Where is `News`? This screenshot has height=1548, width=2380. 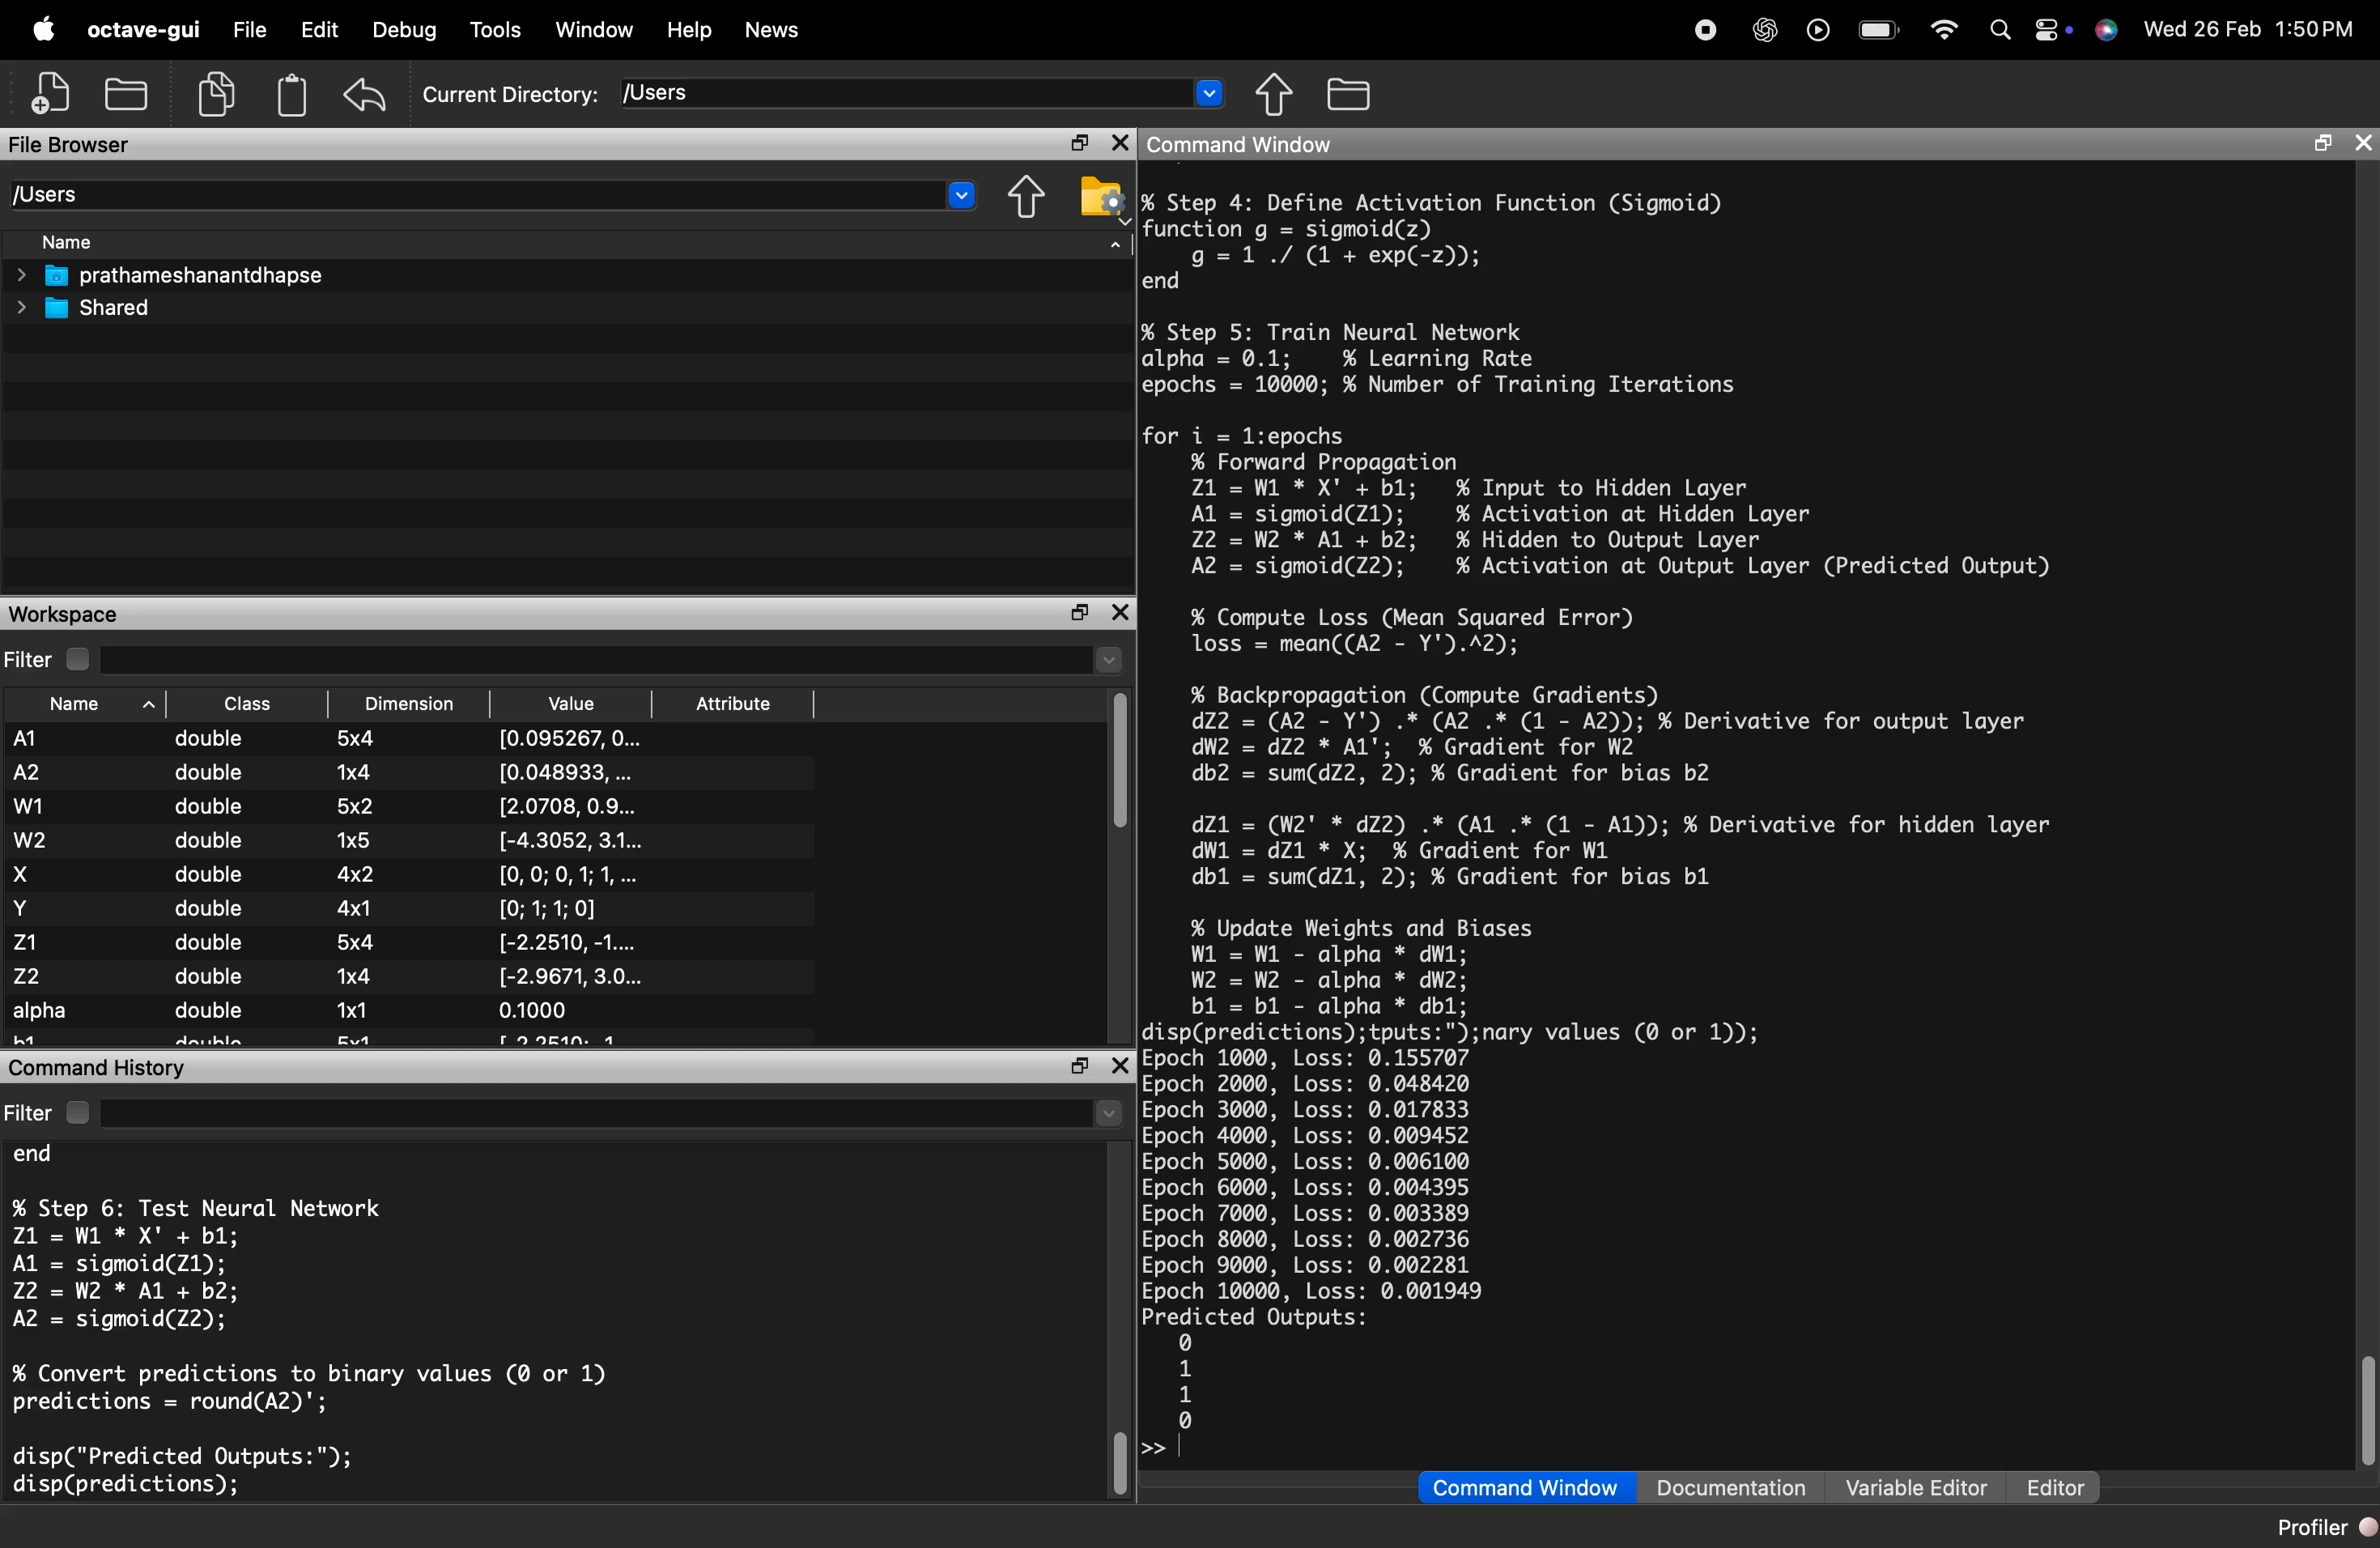
News is located at coordinates (773, 33).